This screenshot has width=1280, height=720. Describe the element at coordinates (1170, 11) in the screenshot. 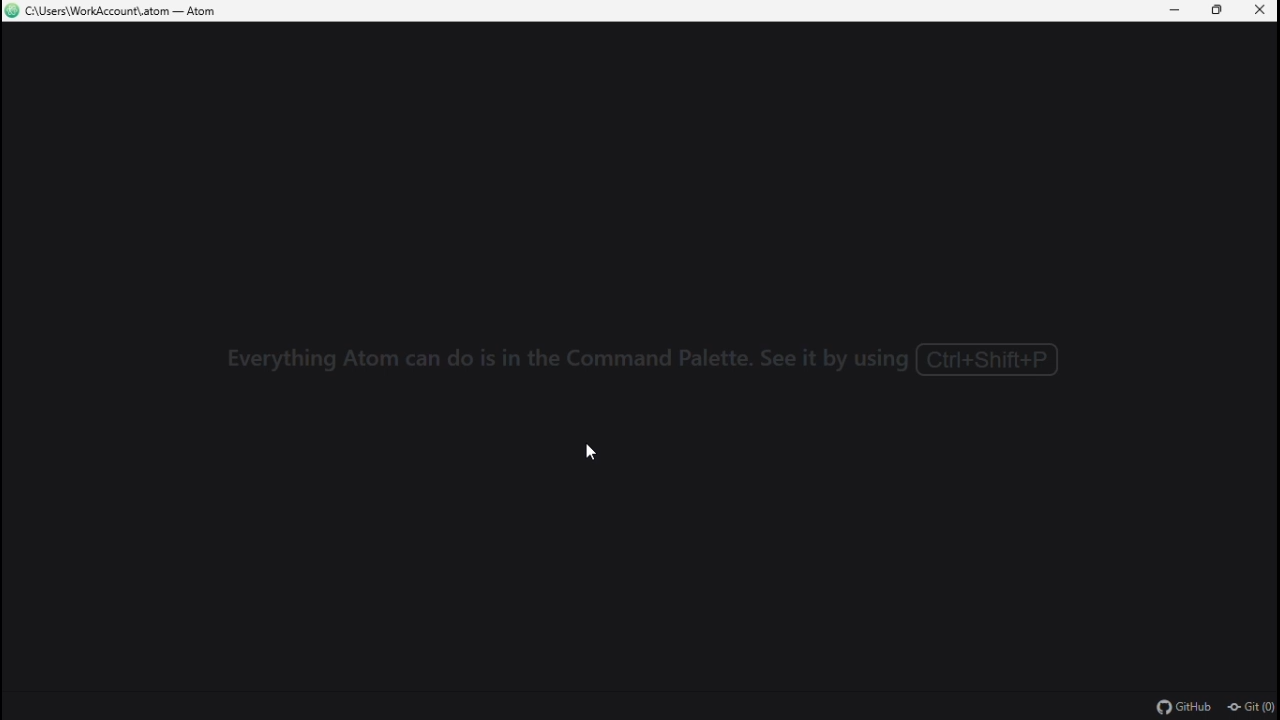

I see `Minimise` at that location.